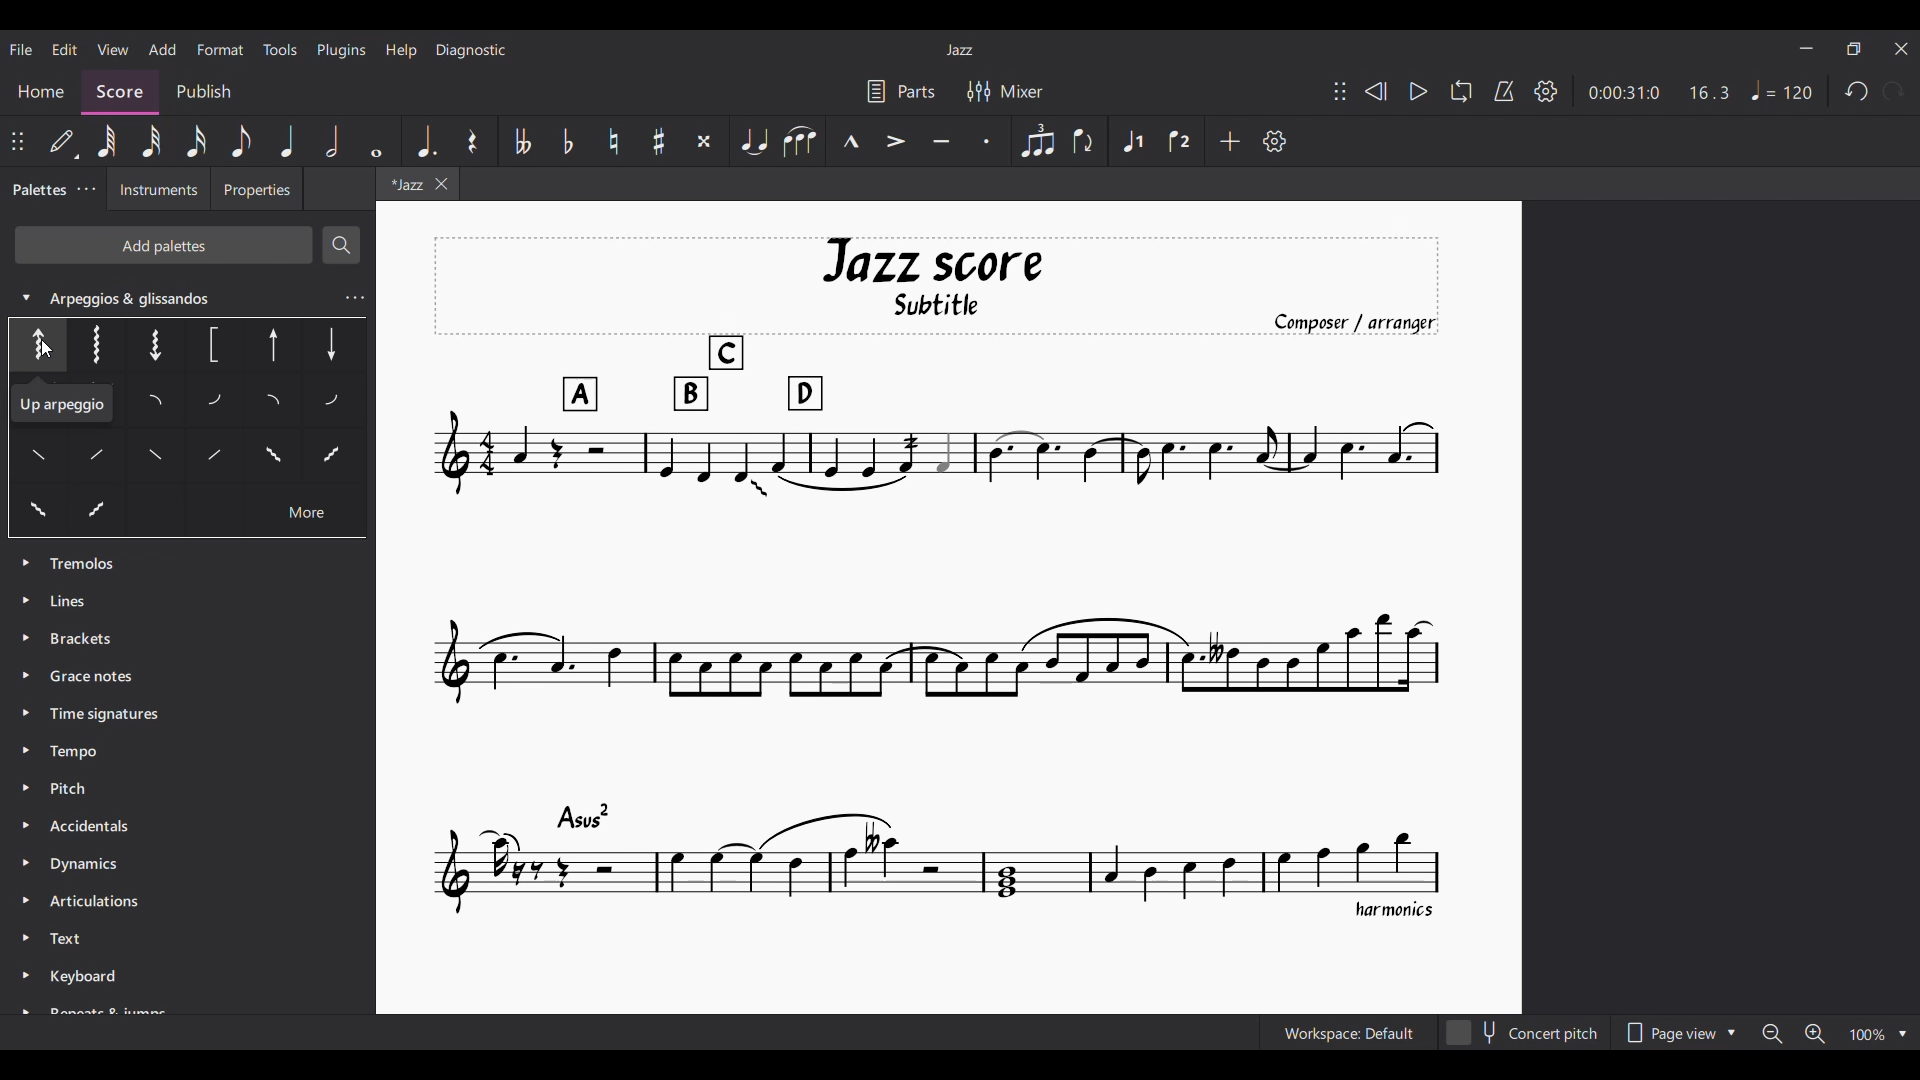 The width and height of the screenshot is (1920, 1080). Describe the element at coordinates (1036, 141) in the screenshot. I see `Tuplet` at that location.